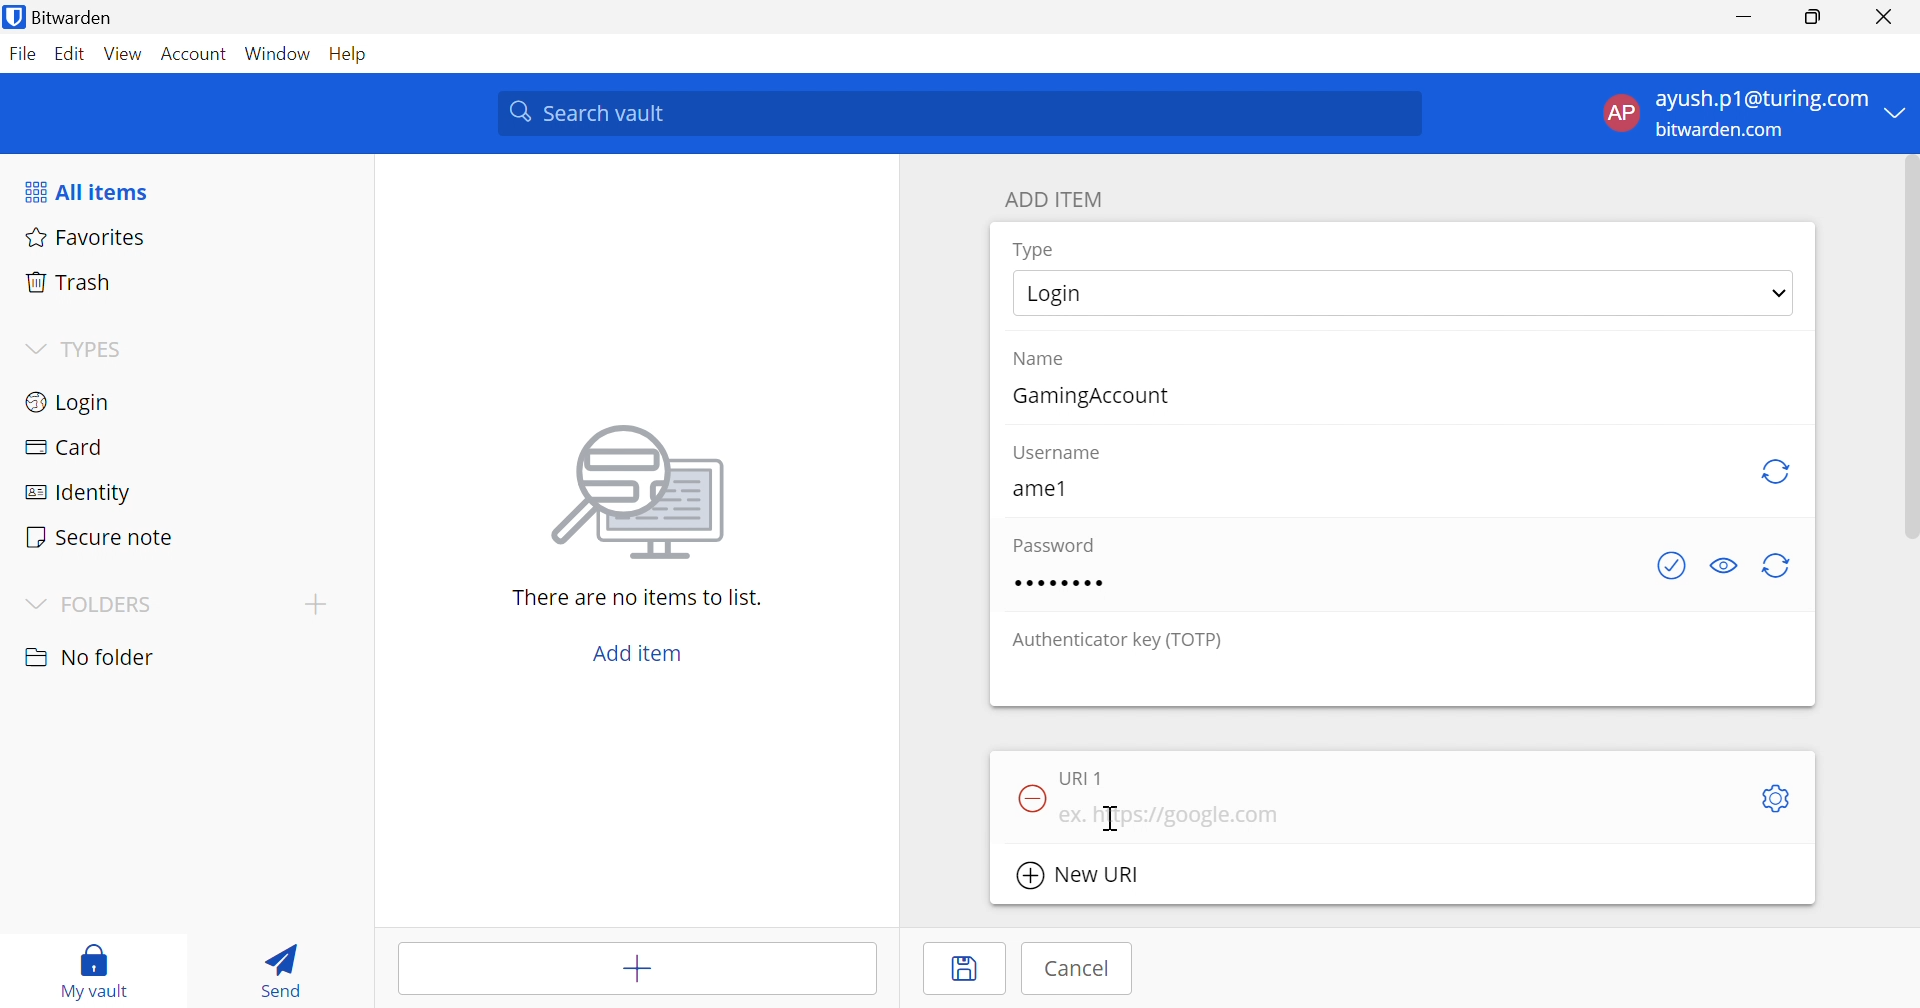 Image resolution: width=1920 pixels, height=1008 pixels. I want to click on Authenticator key (TOTP), so click(1123, 640).